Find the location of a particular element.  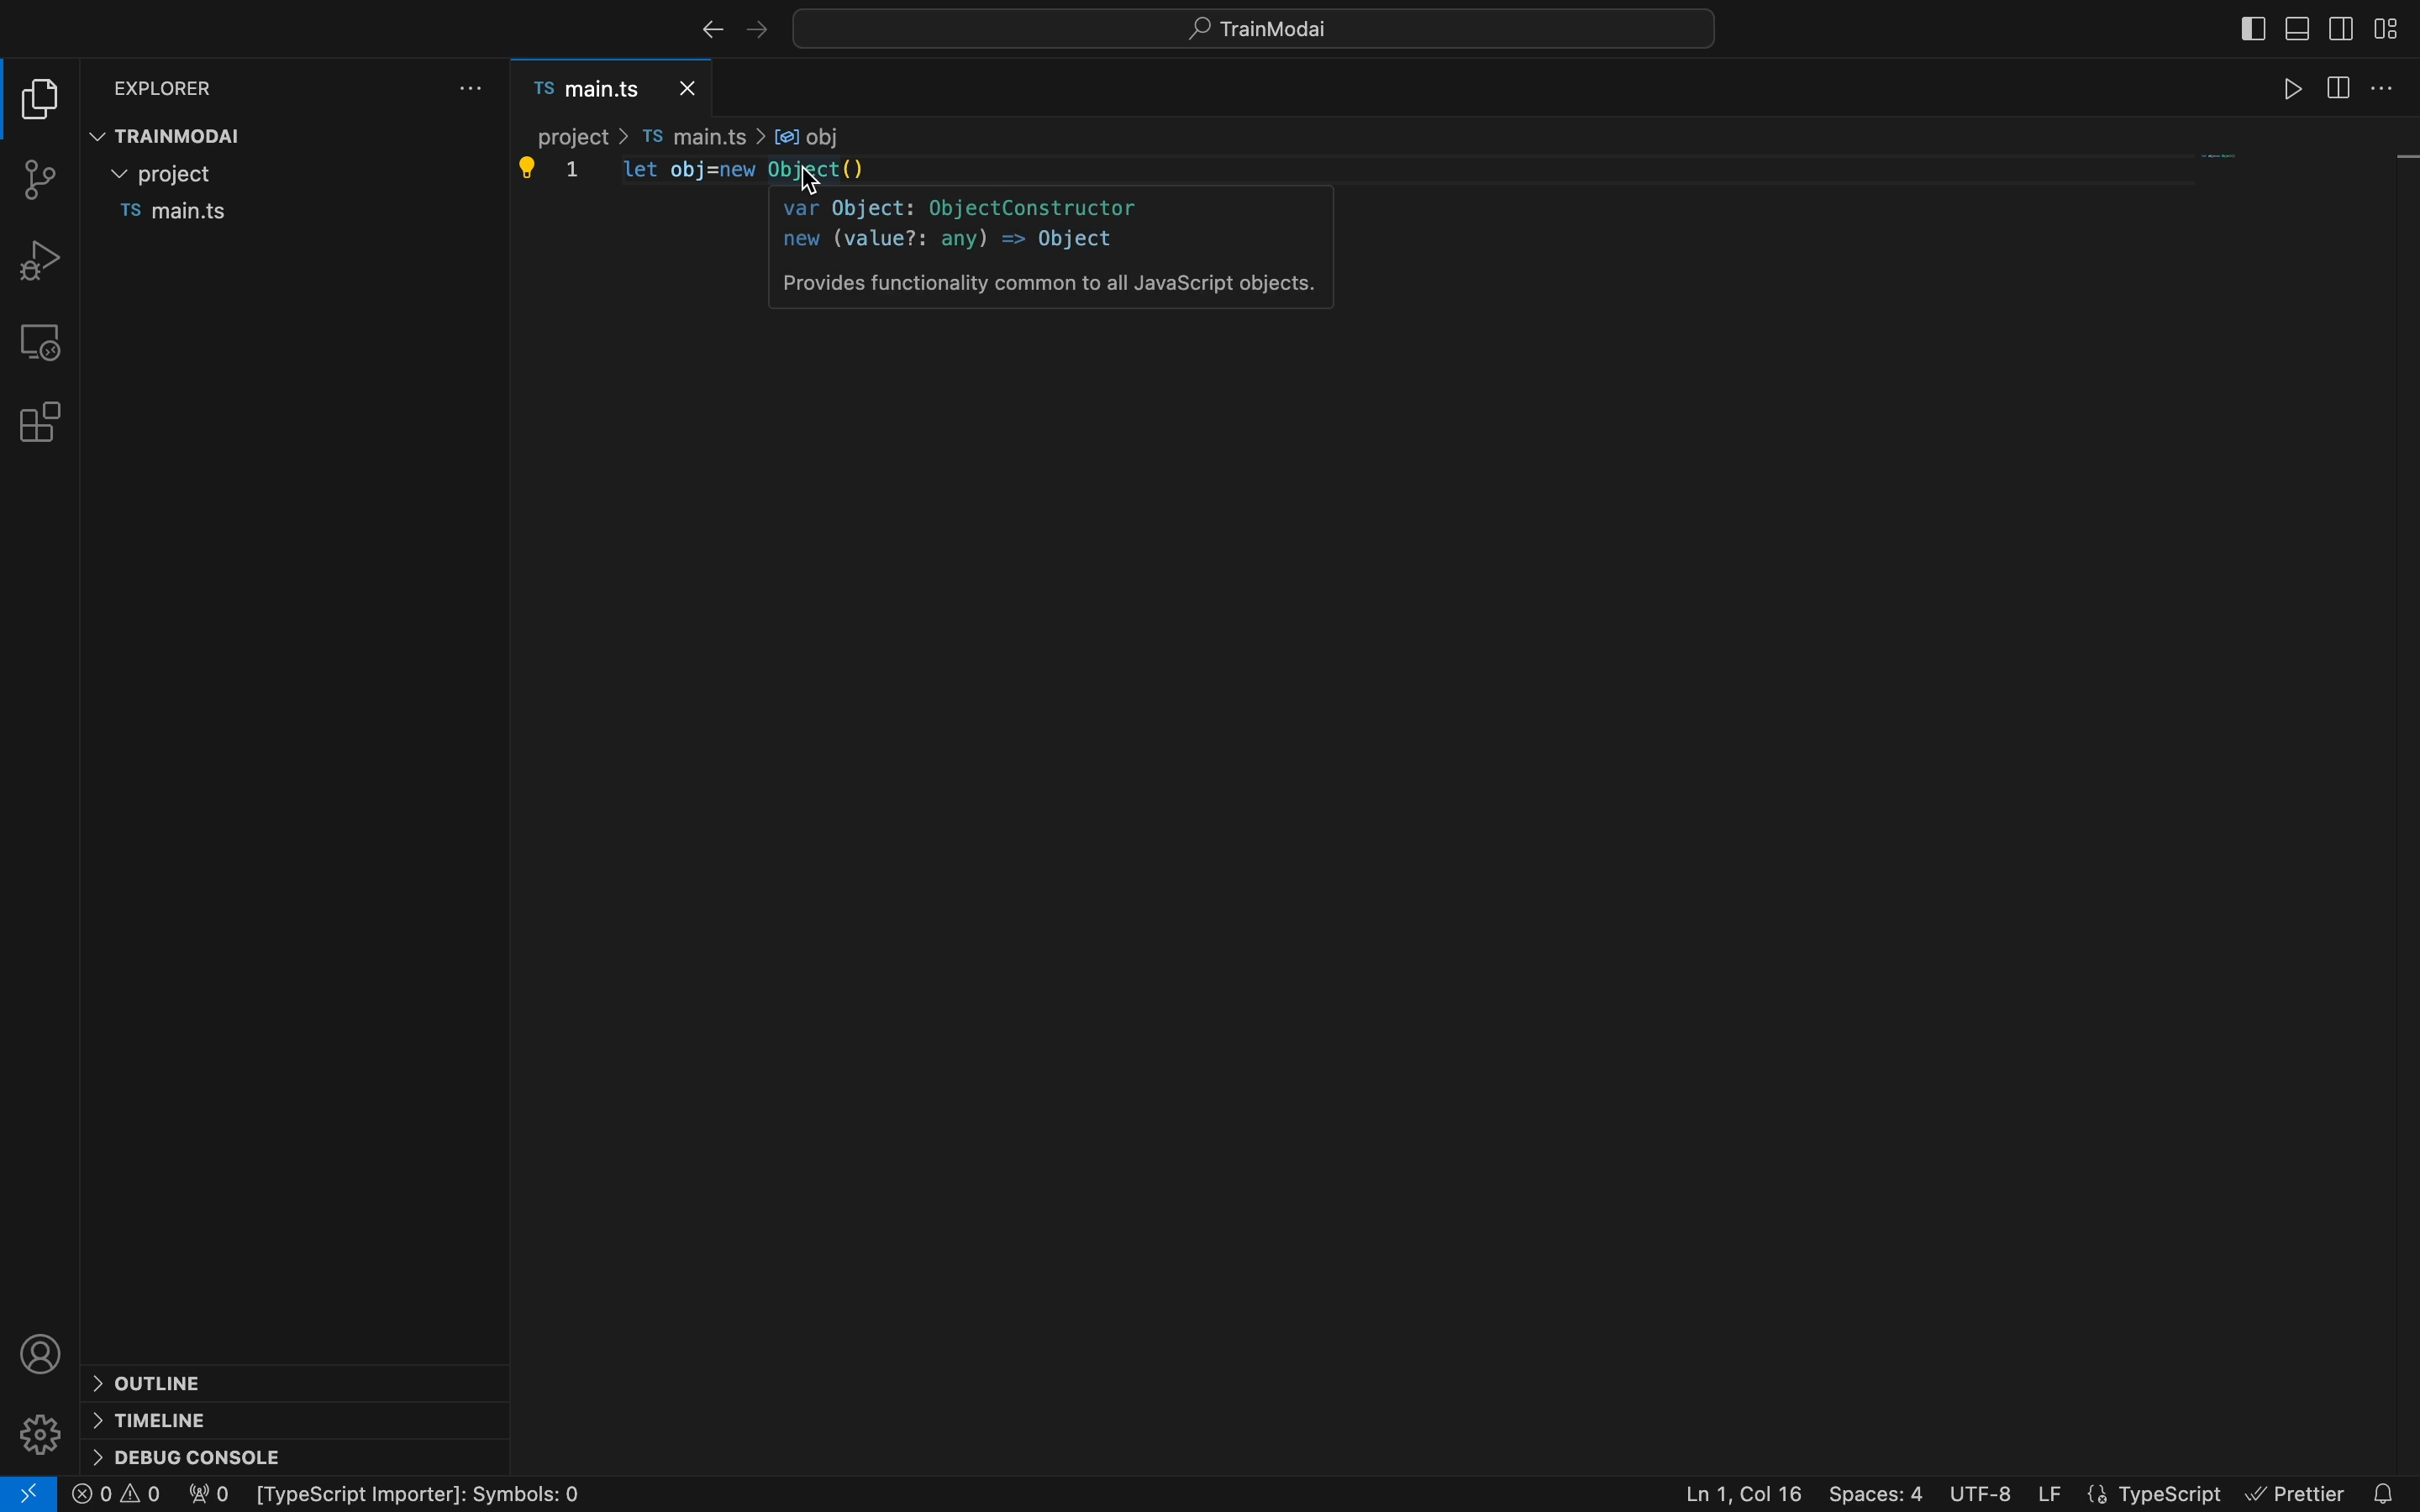

cursor is located at coordinates (805, 178).